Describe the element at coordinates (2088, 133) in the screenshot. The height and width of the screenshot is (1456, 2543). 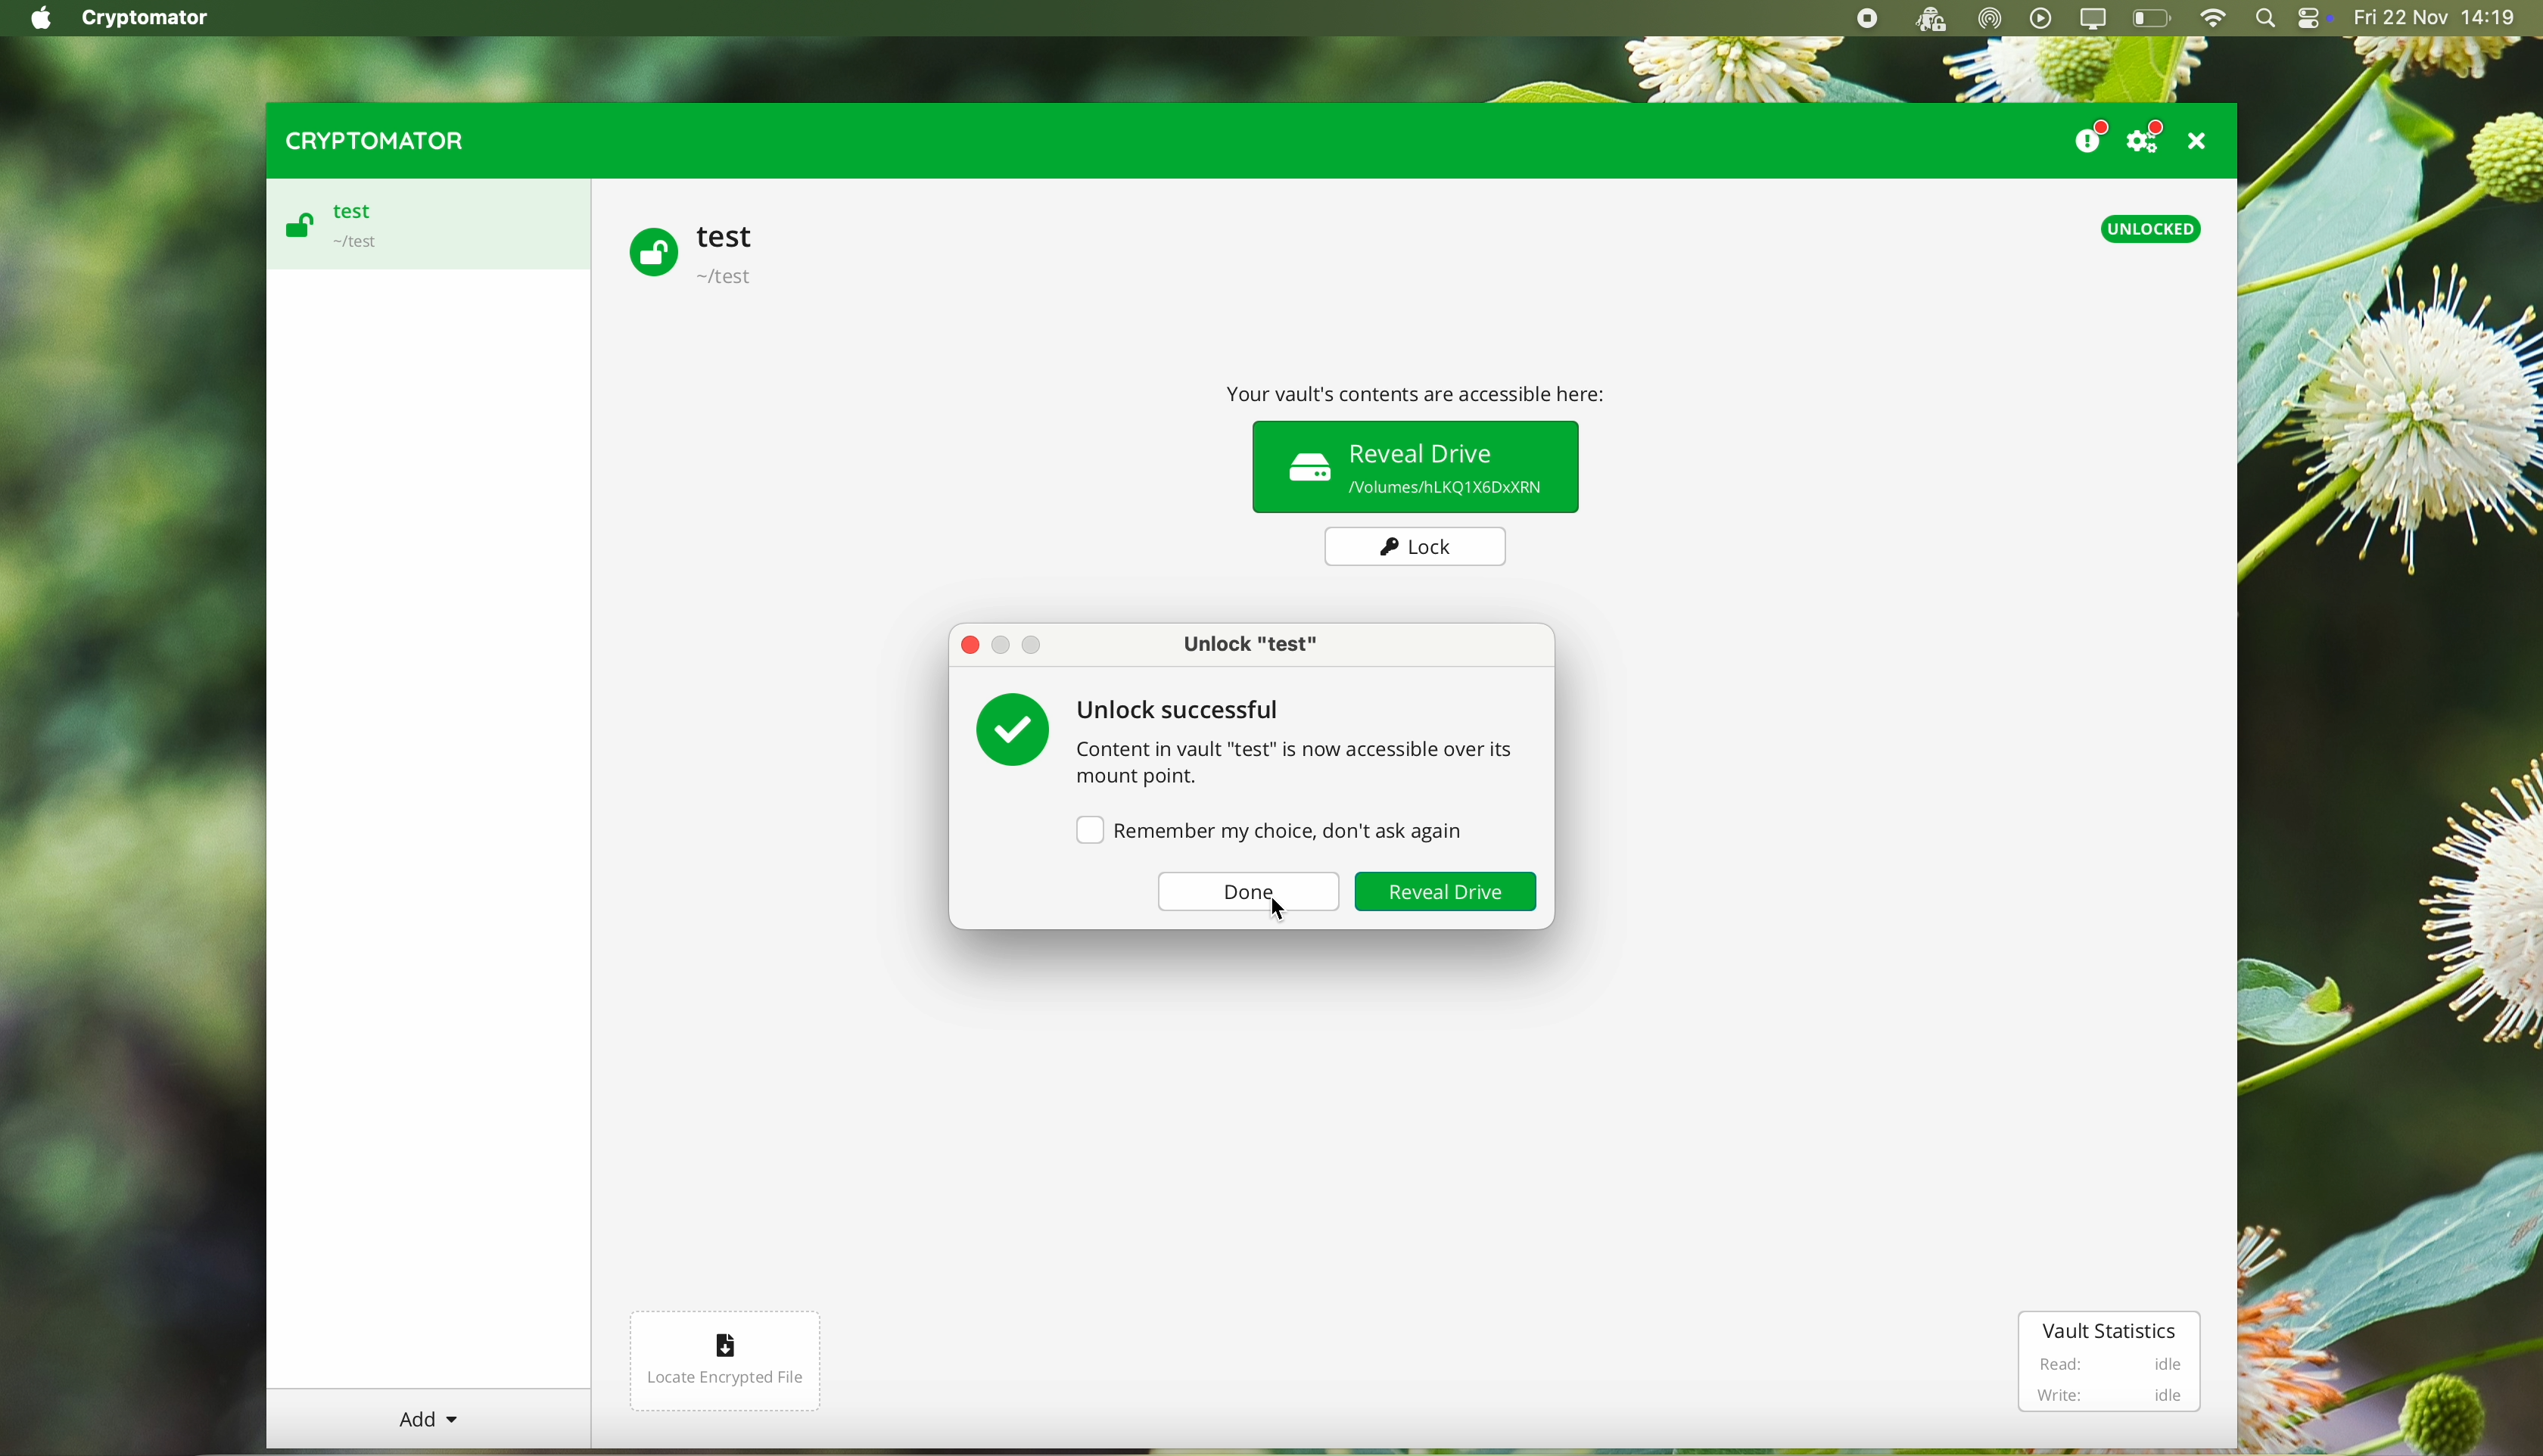
I see `donate` at that location.